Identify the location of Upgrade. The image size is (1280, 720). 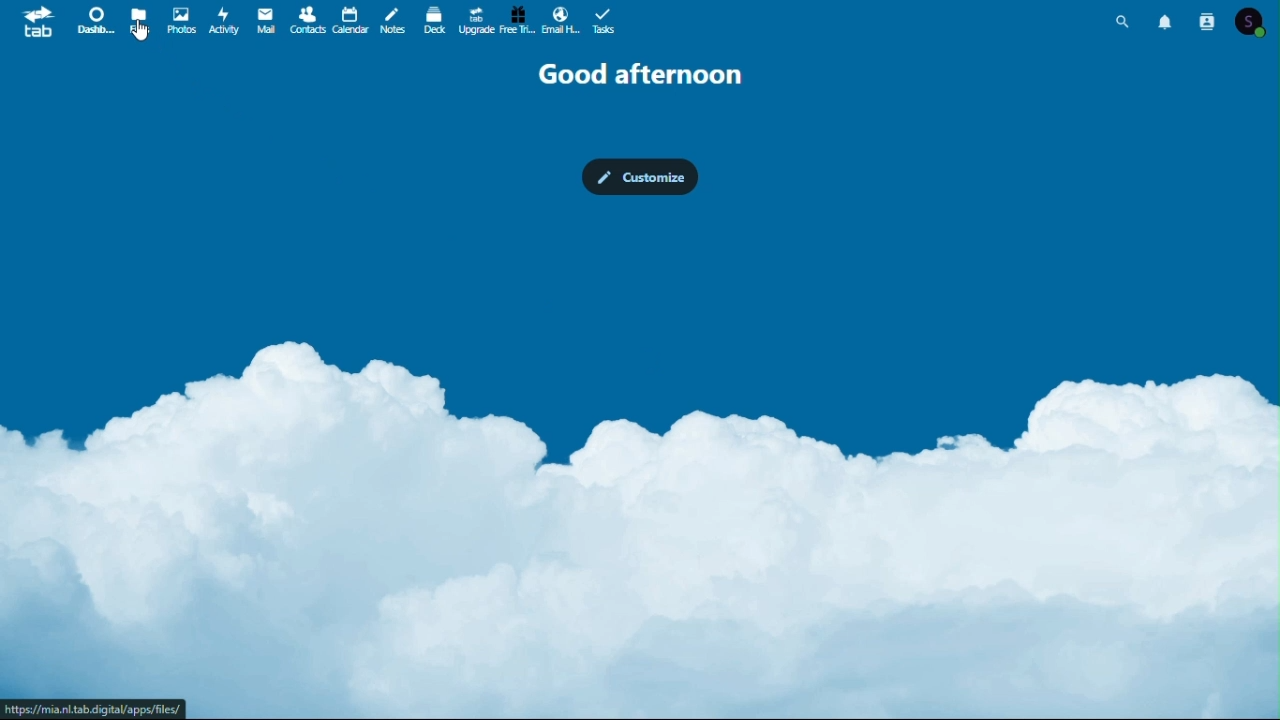
(476, 20).